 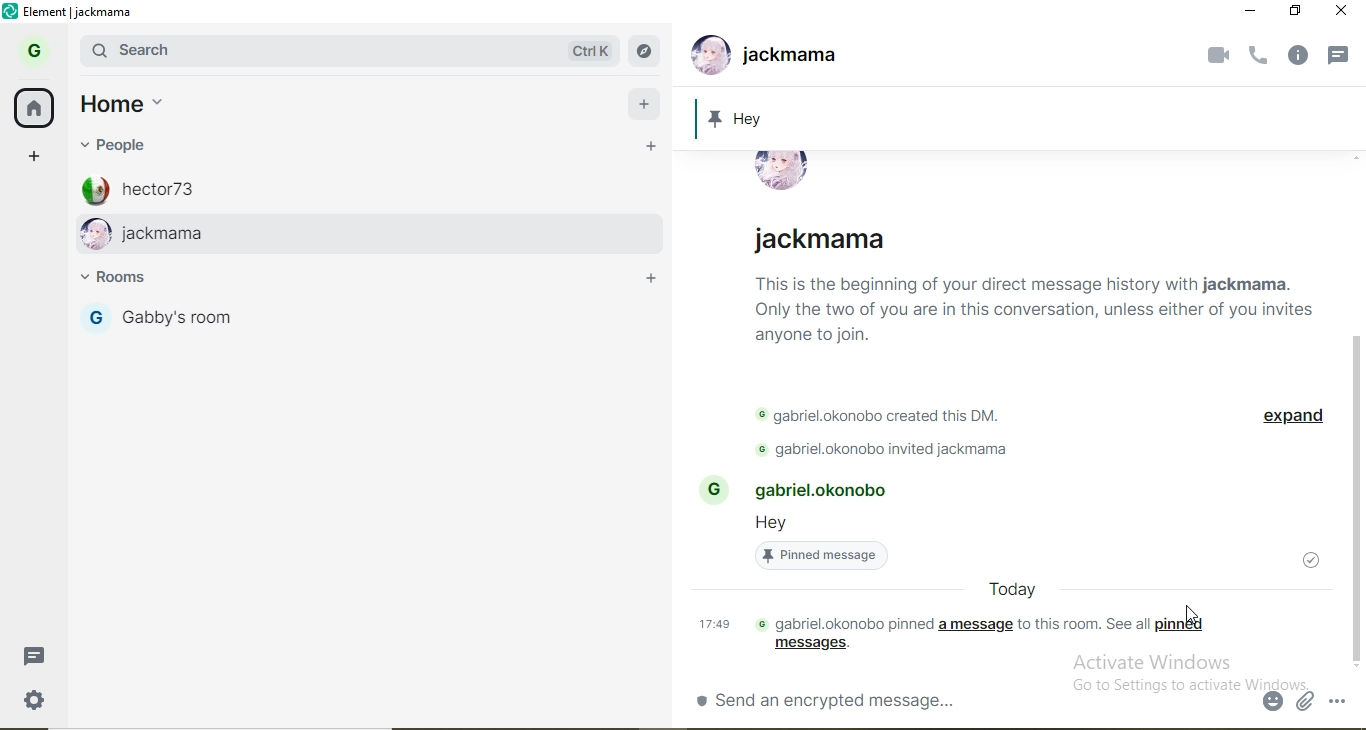 I want to click on , so click(x=781, y=170).